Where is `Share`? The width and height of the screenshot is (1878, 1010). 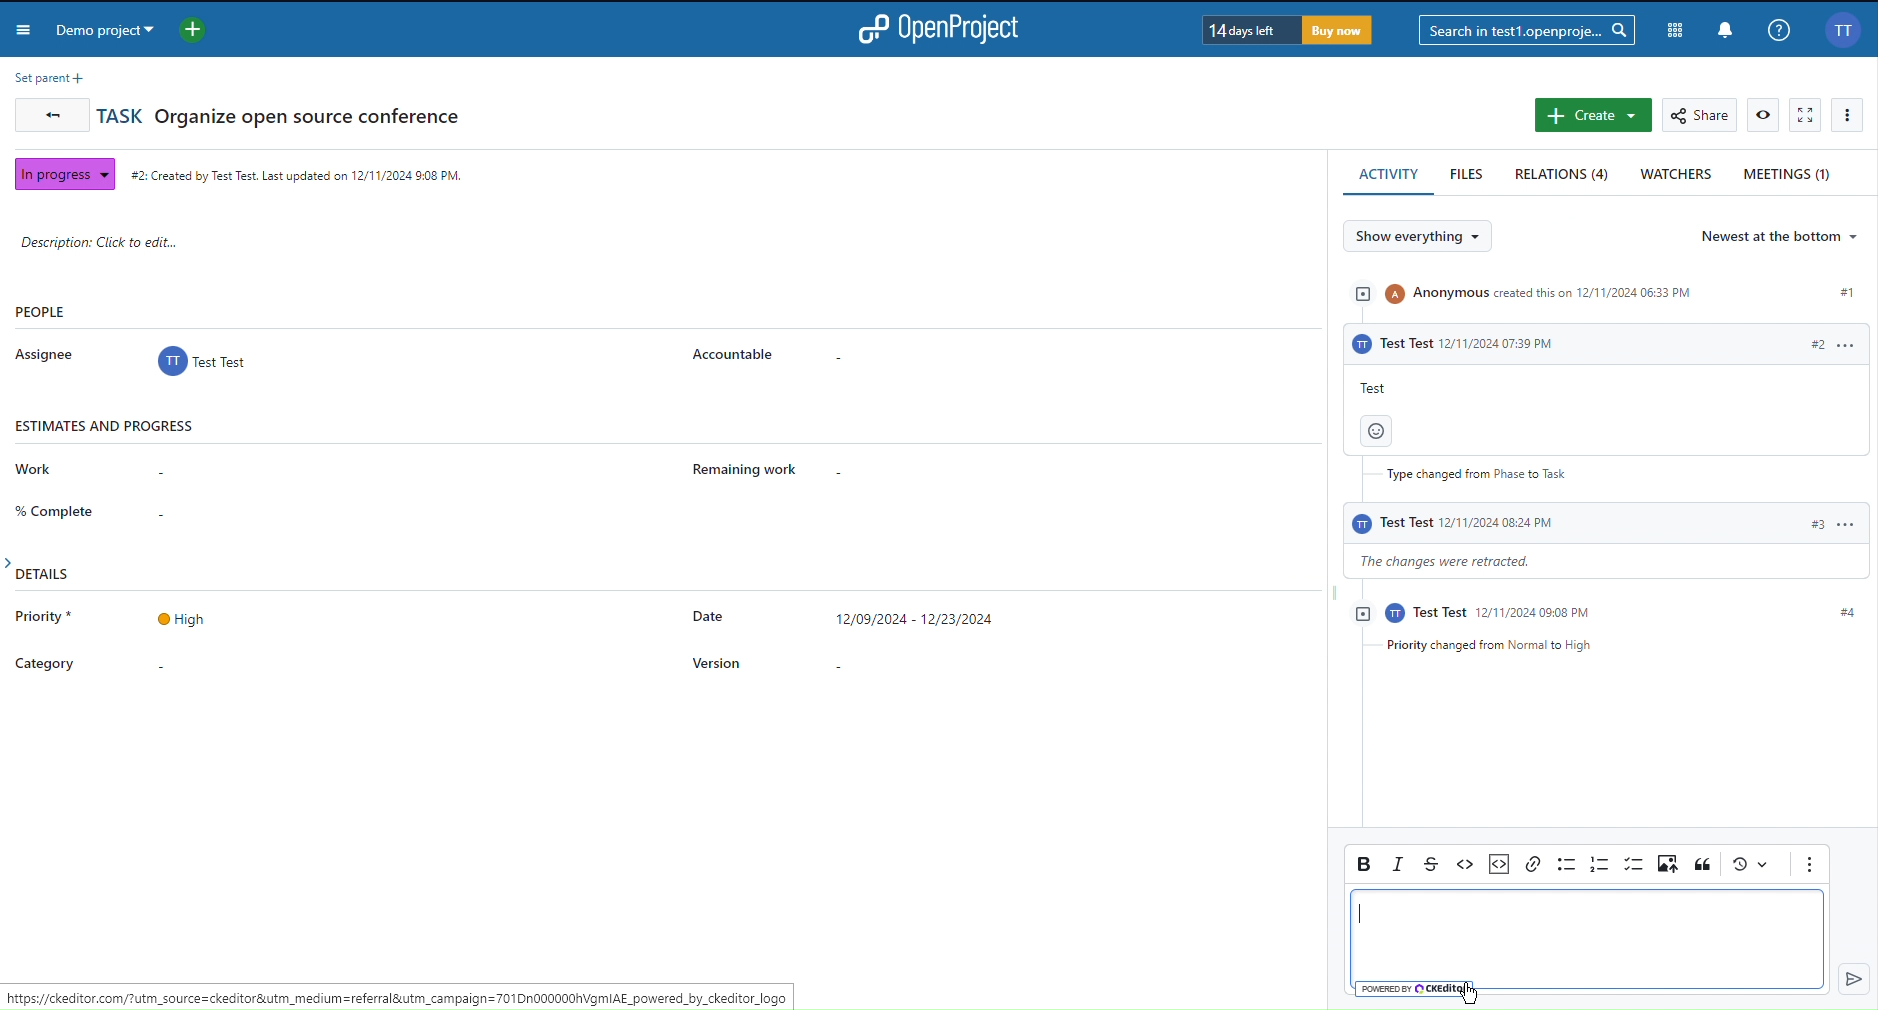
Share is located at coordinates (1702, 115).